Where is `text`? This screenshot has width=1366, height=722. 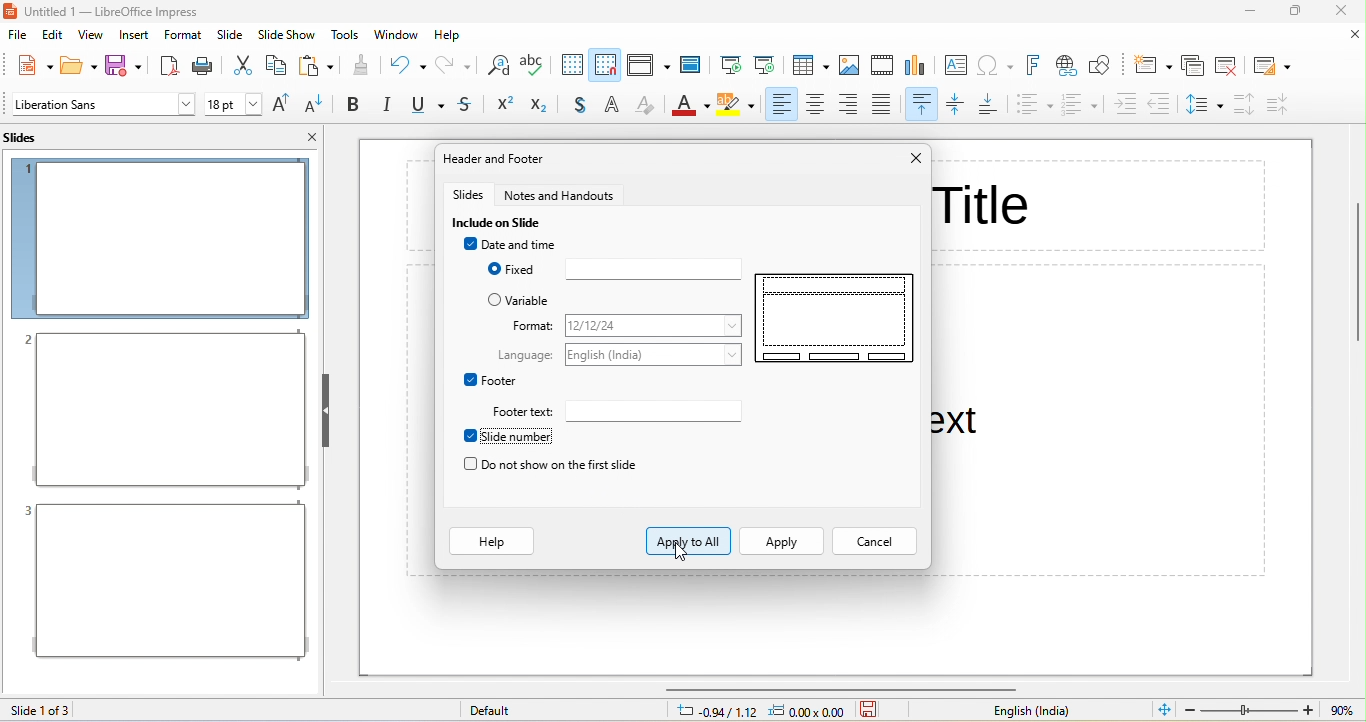 text is located at coordinates (525, 354).